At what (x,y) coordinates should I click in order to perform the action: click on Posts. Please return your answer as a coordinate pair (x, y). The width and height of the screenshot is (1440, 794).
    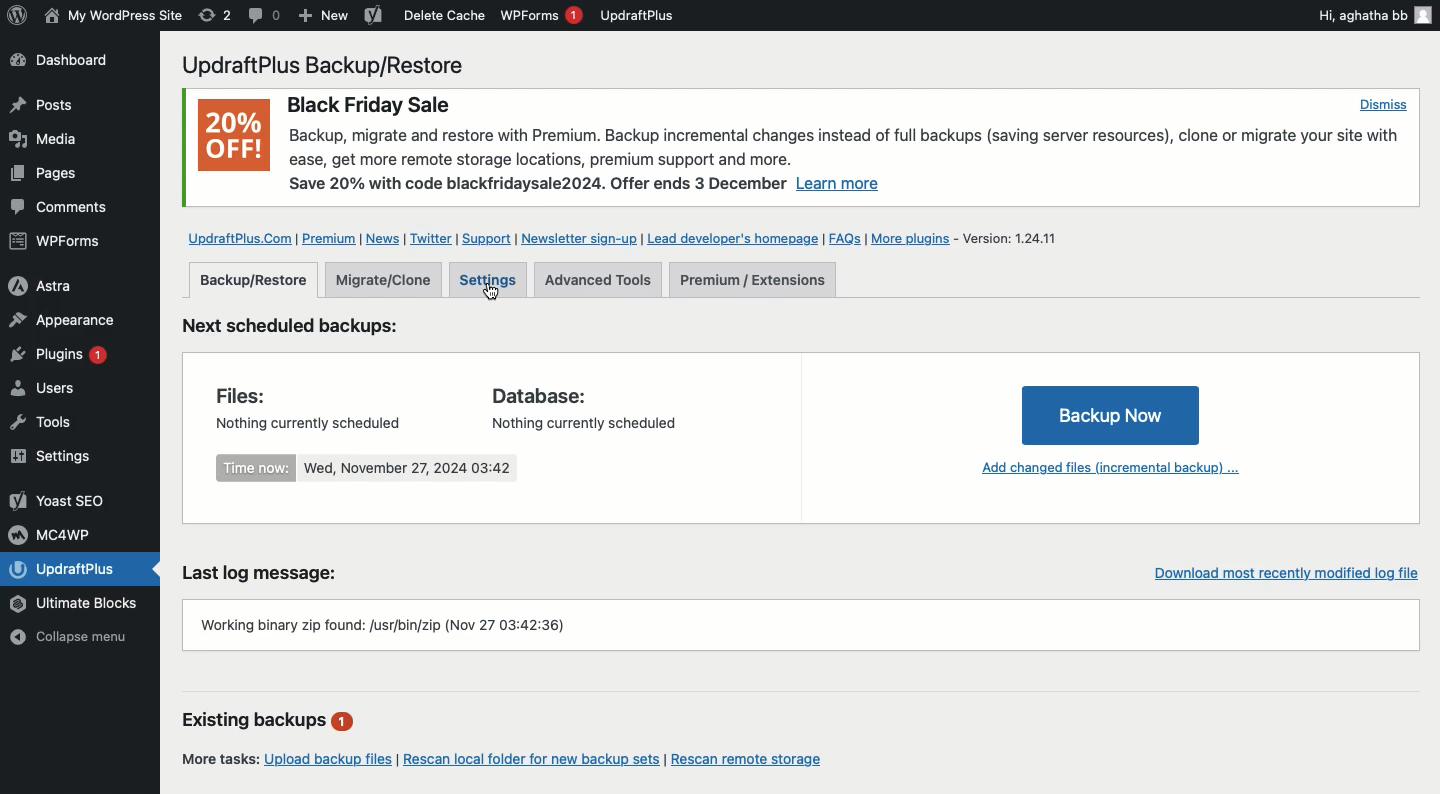
    Looking at the image, I should click on (41, 177).